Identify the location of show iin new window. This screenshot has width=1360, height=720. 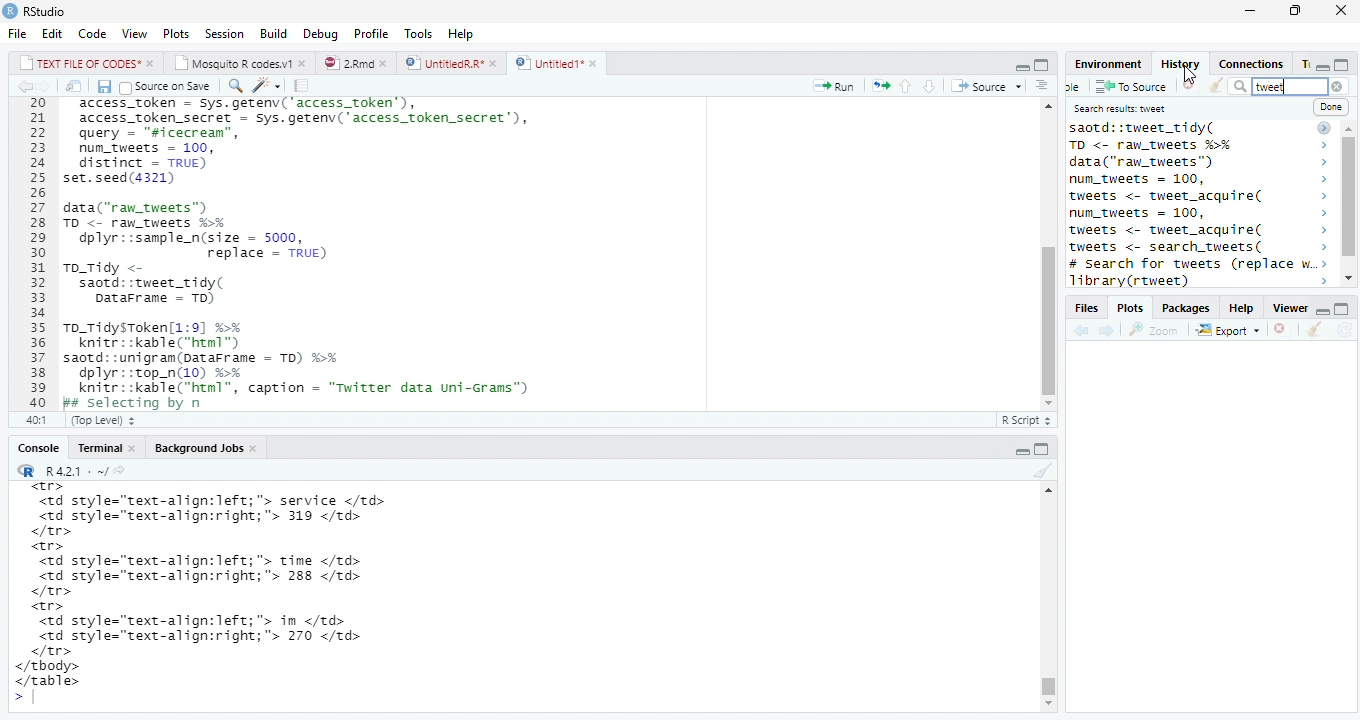
(73, 86).